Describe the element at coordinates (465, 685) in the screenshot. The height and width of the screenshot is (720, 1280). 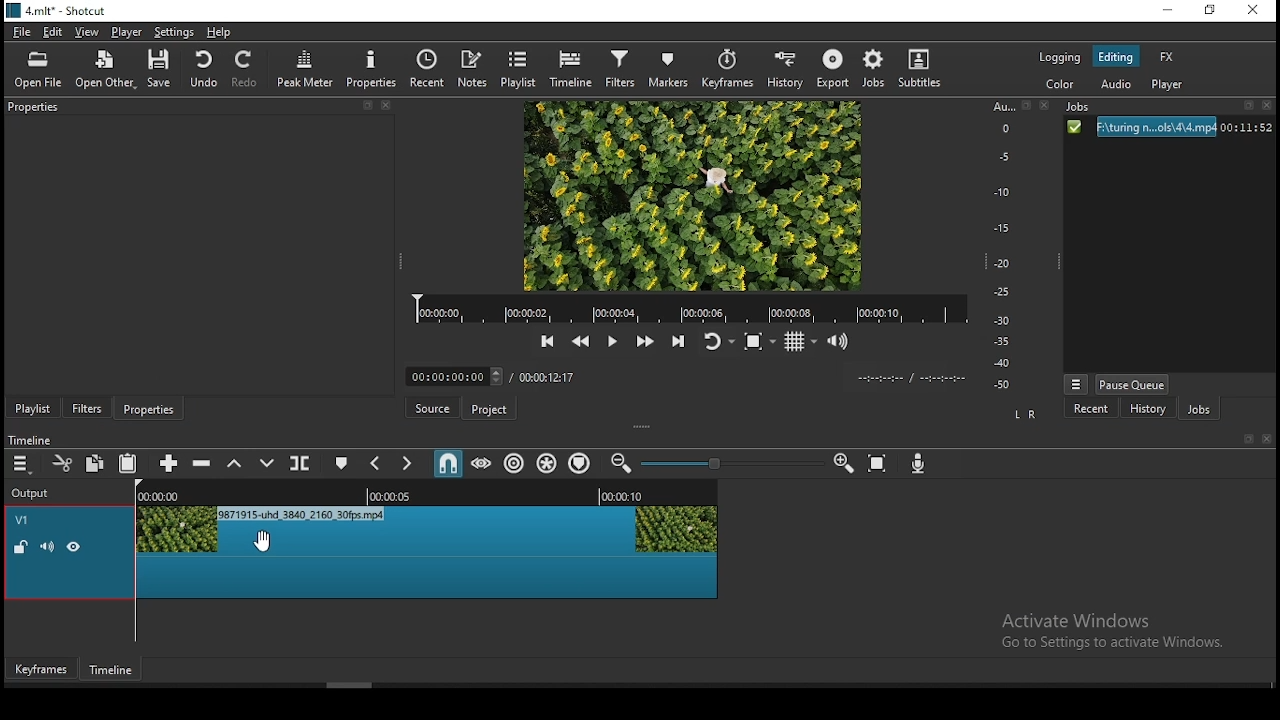
I see `scroll bar` at that location.